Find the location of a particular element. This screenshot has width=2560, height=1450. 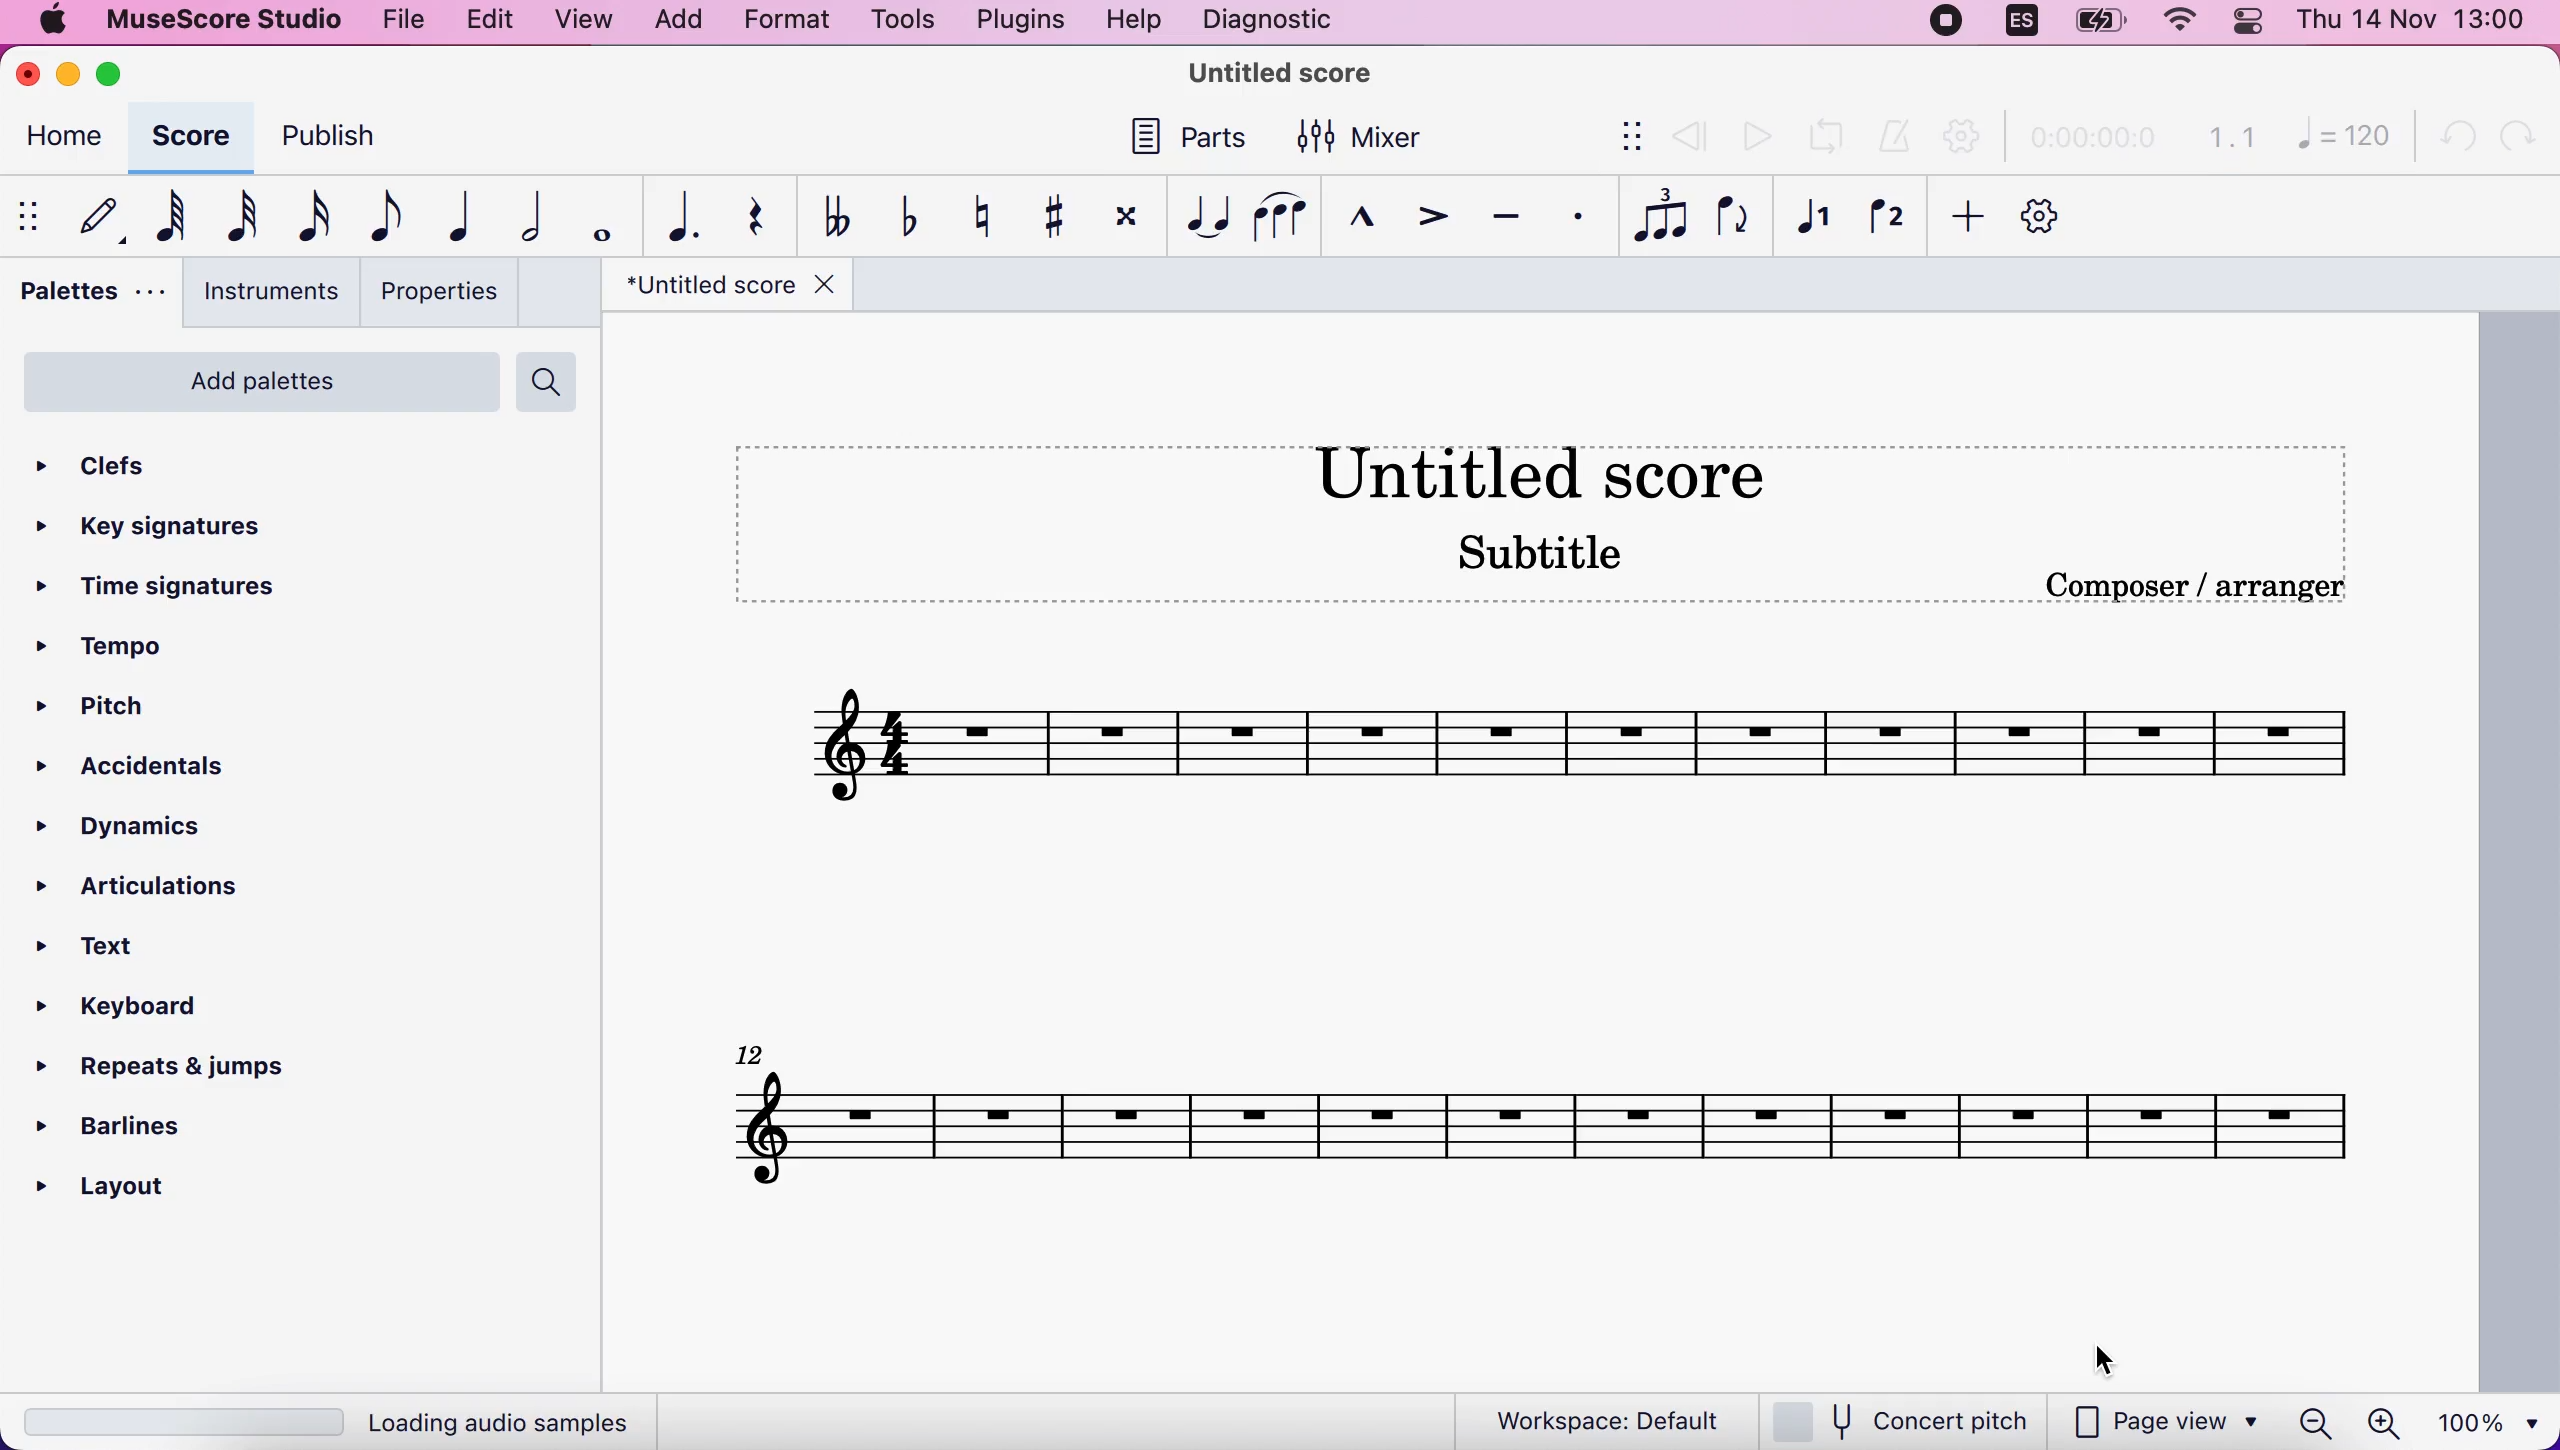

musescore studio is located at coordinates (1285, 75).